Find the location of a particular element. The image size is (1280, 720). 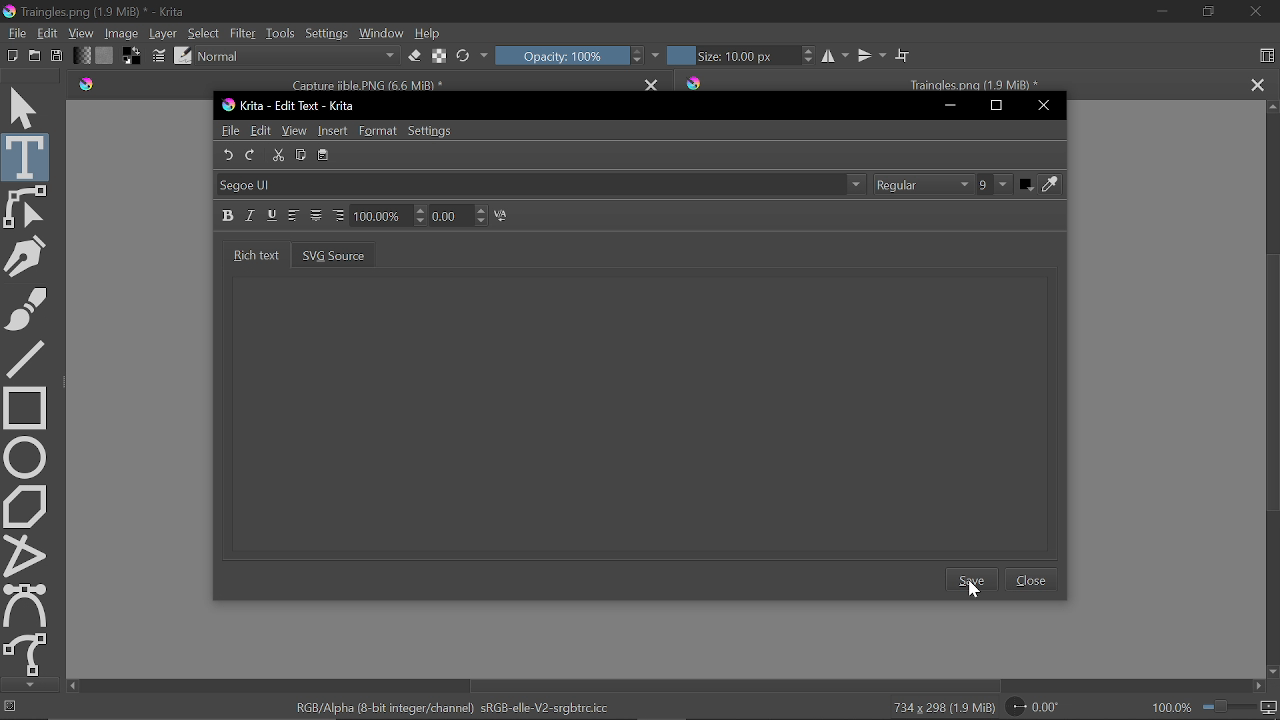

Close tab is located at coordinates (1258, 84).